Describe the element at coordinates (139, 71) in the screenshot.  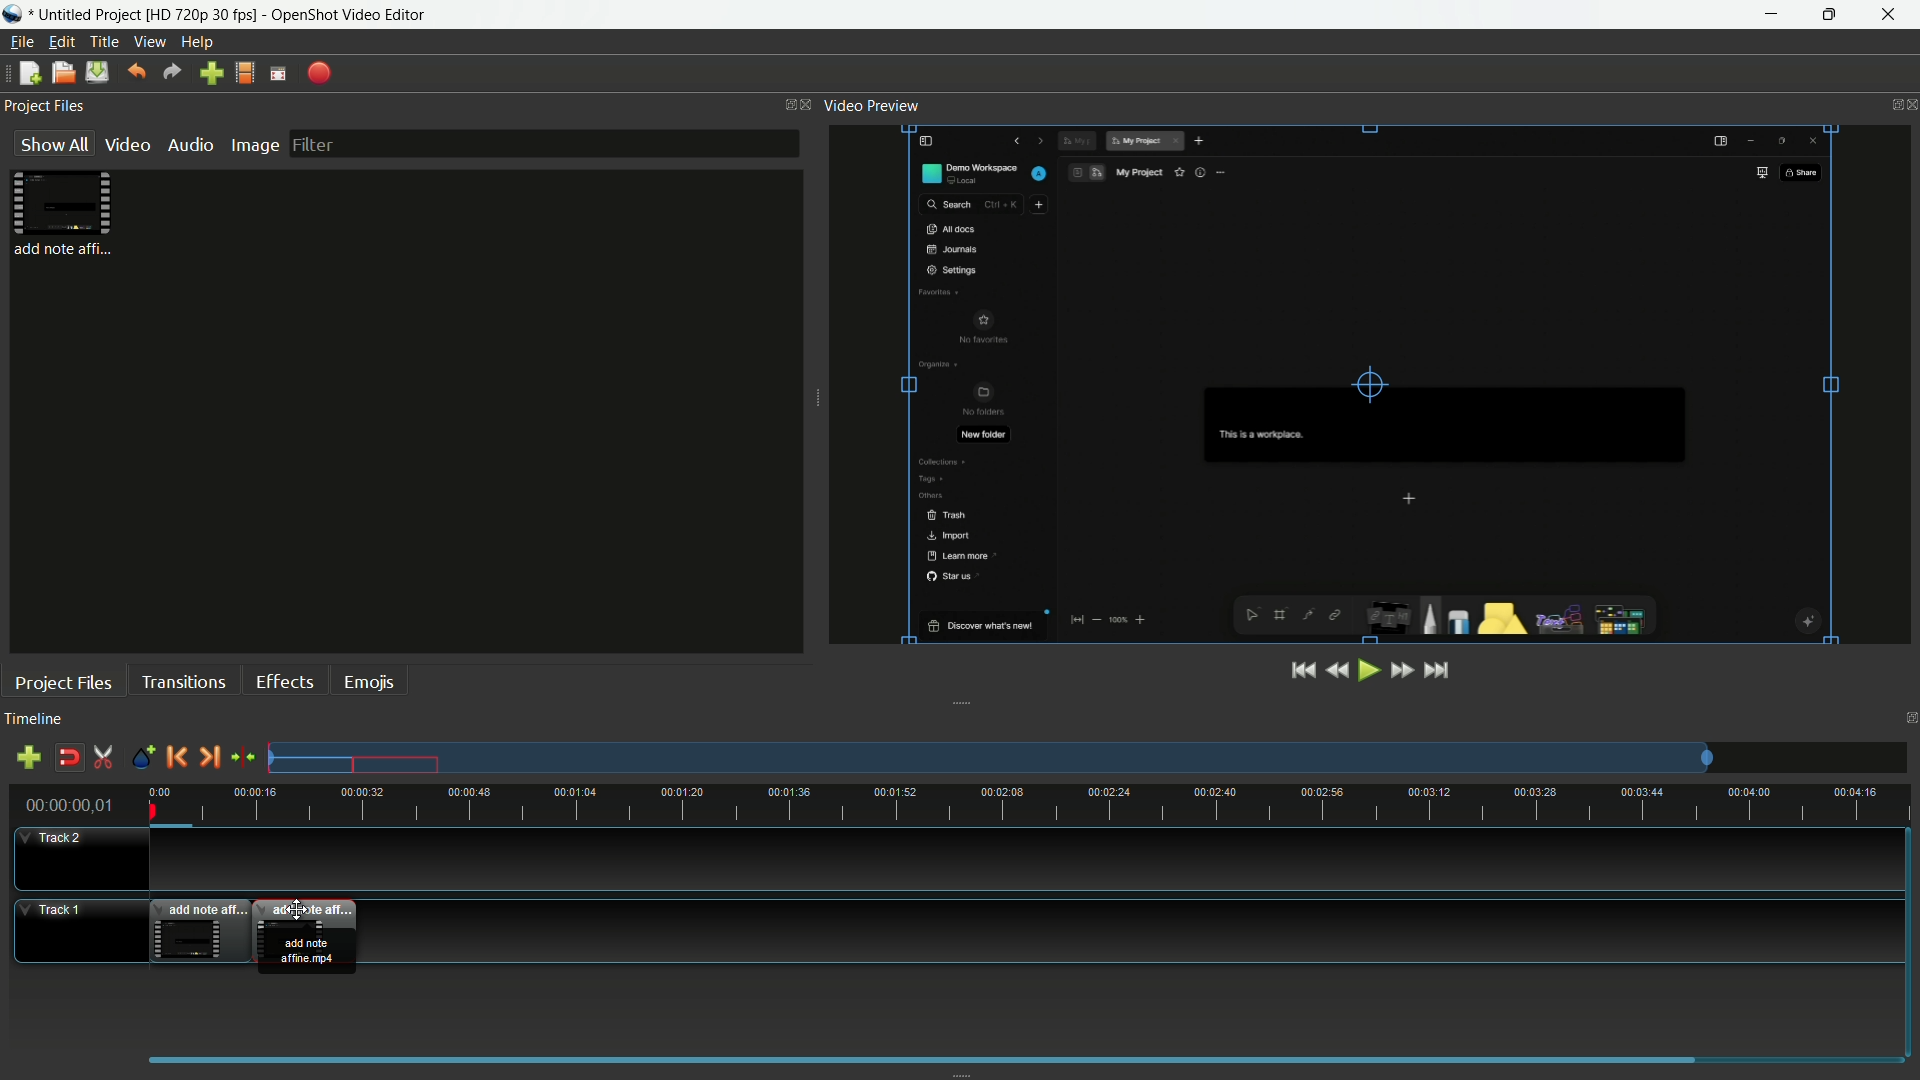
I see `undo` at that location.